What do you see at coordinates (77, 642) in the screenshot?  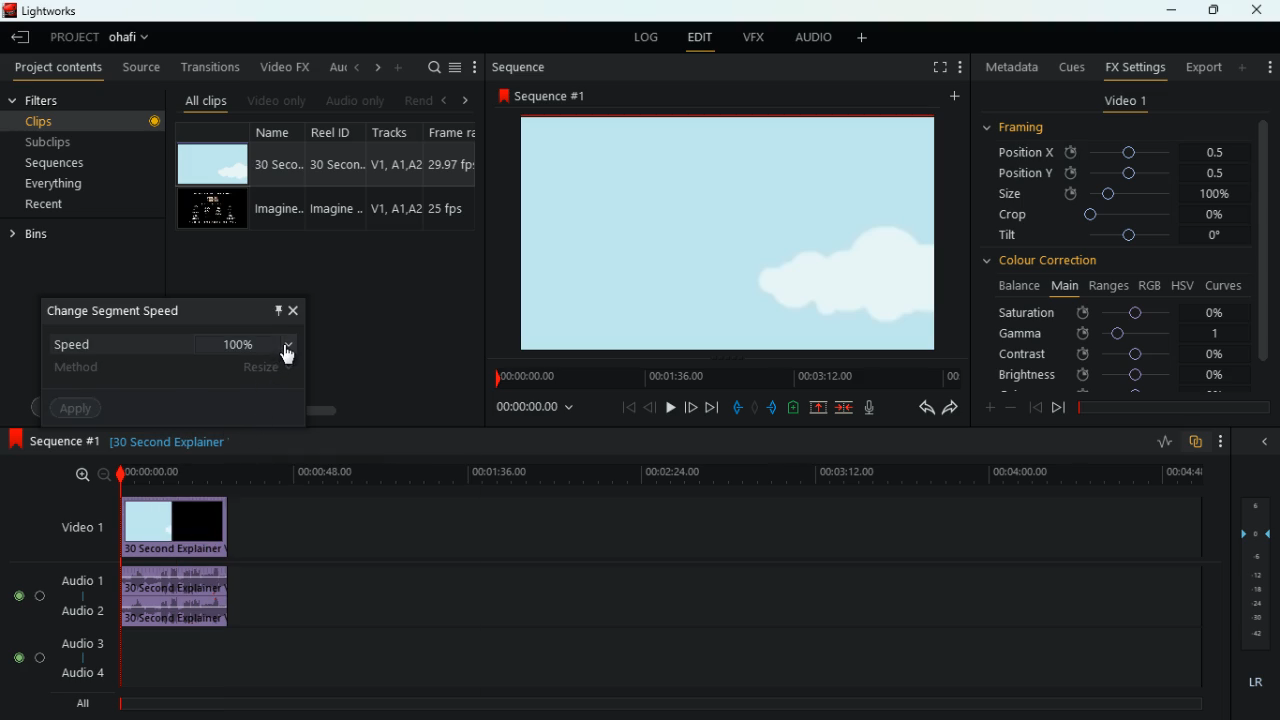 I see `audio 3` at bounding box center [77, 642].